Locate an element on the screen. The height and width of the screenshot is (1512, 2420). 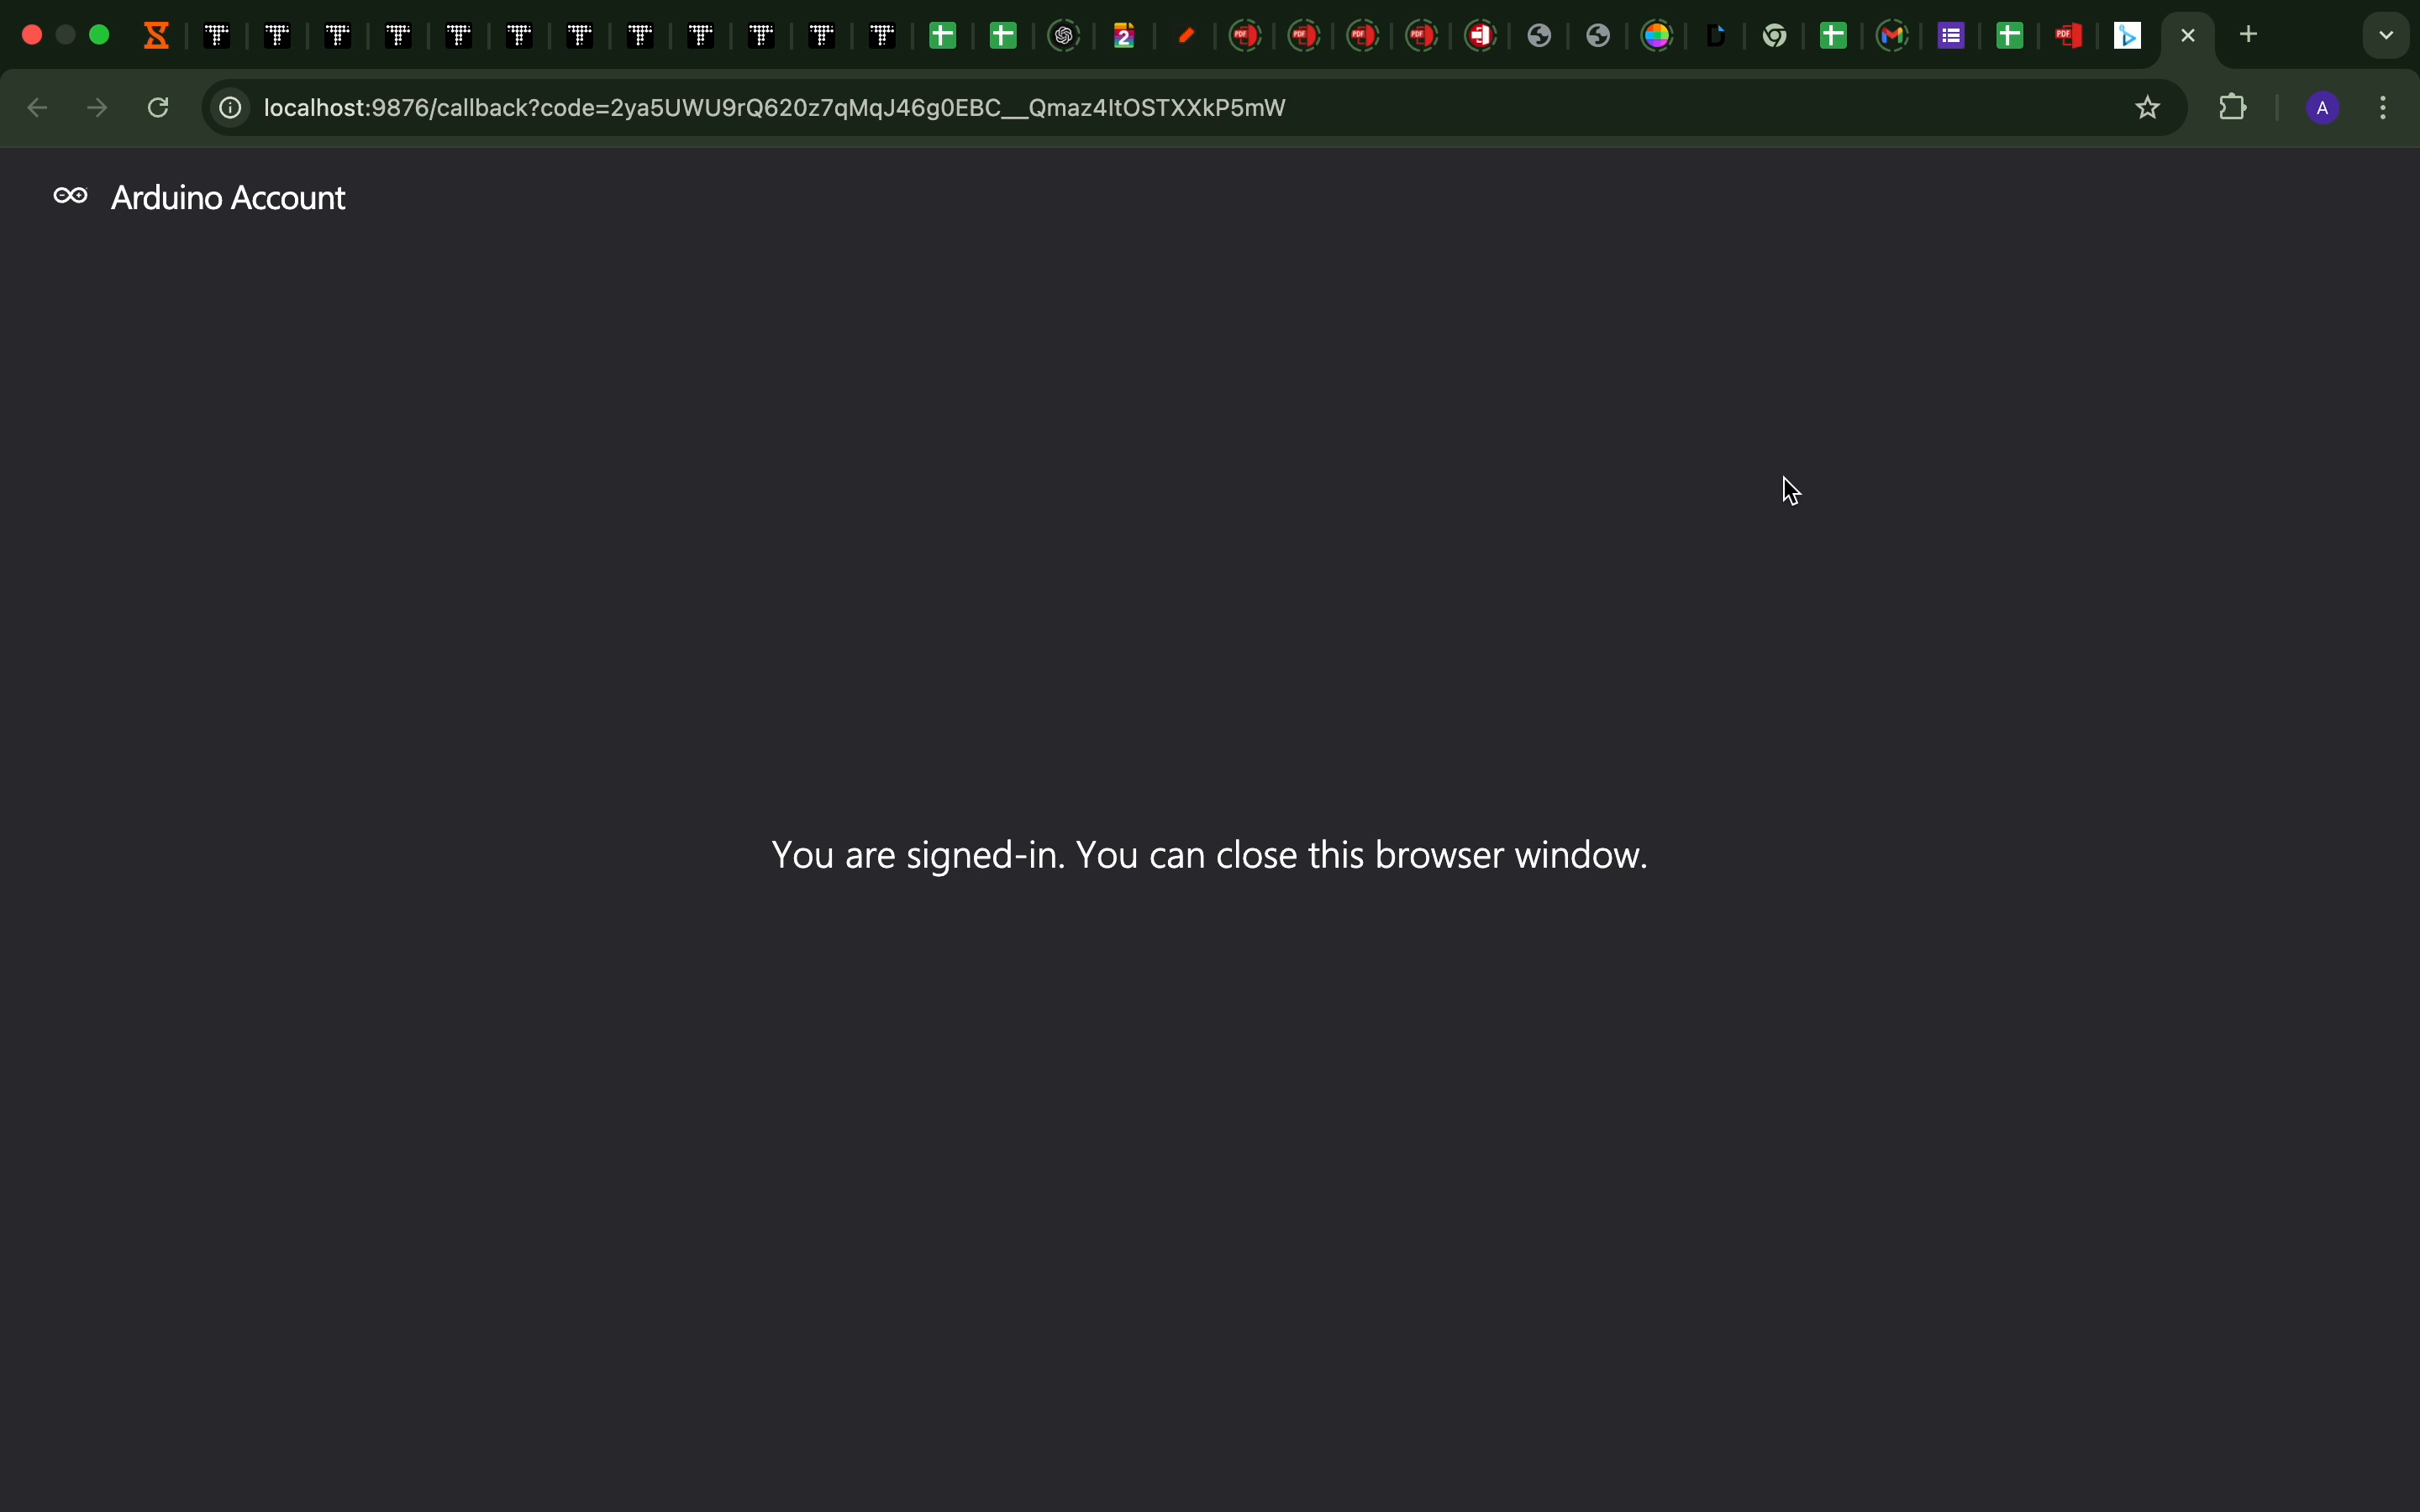
Extension  is located at coordinates (2241, 111).